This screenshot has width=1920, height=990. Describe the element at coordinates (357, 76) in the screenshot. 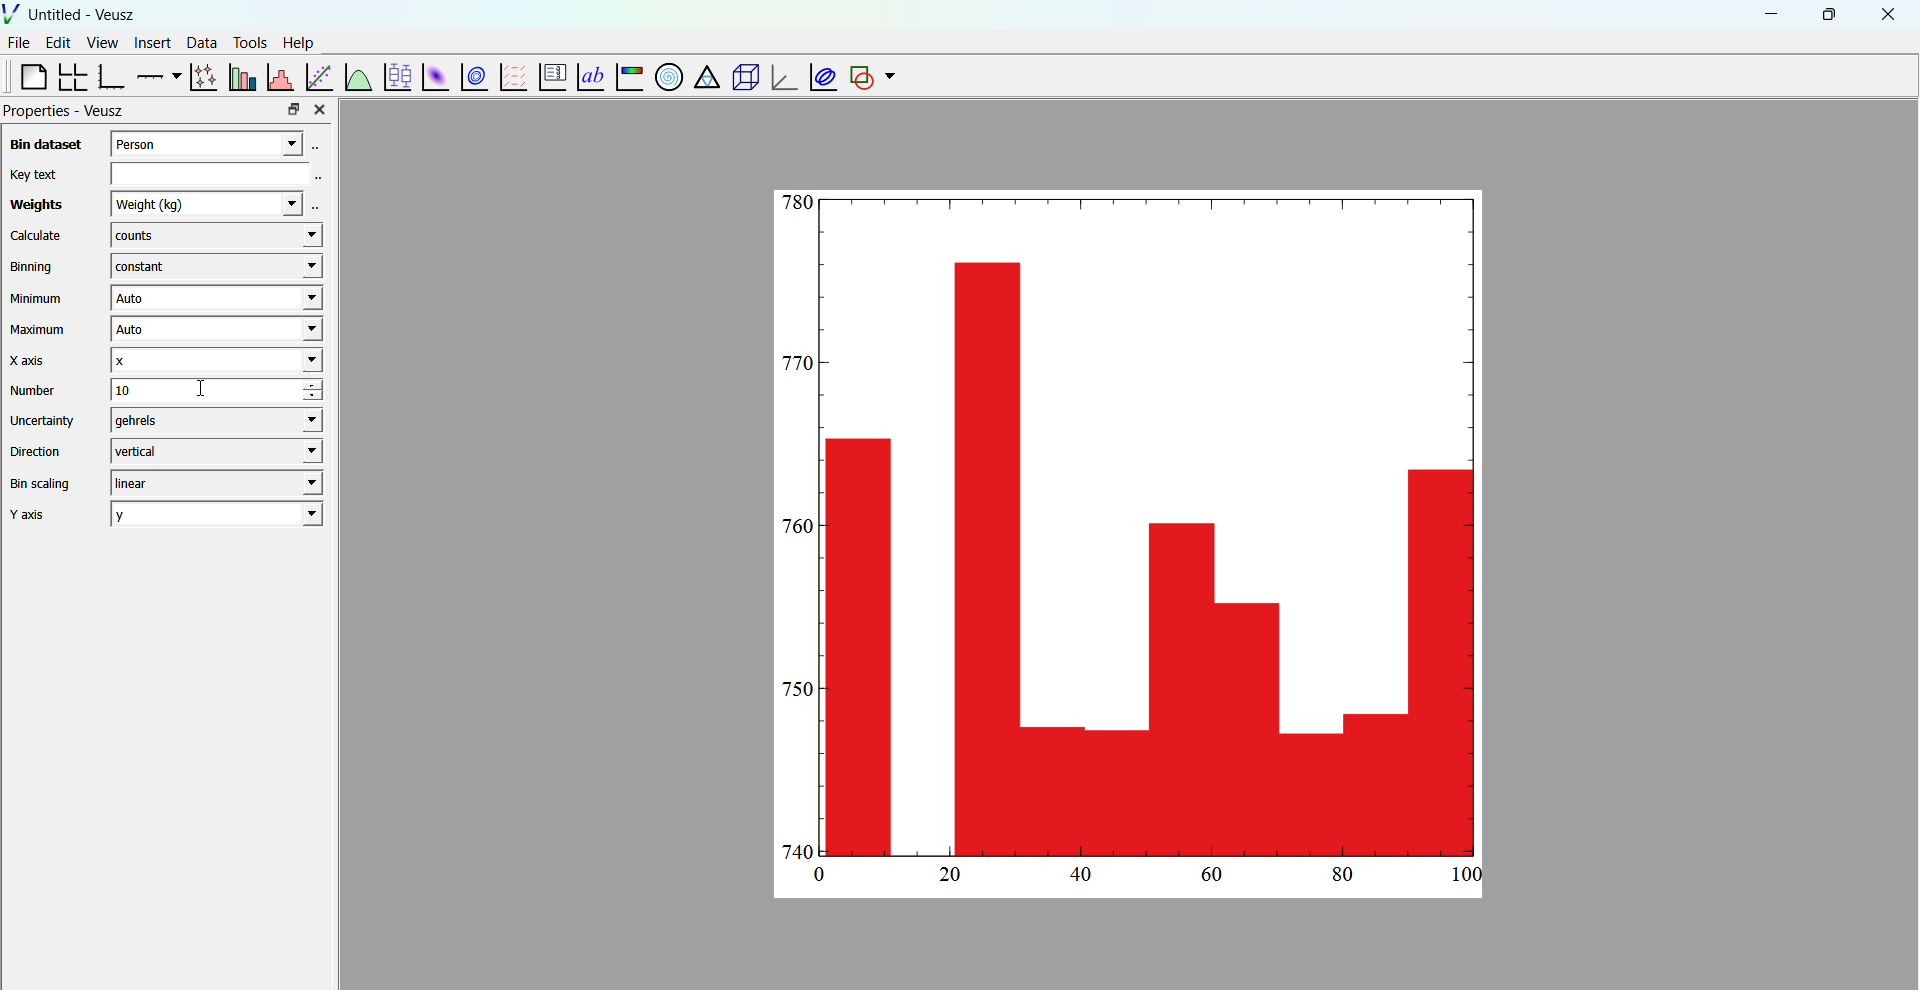

I see `plot functions` at that location.